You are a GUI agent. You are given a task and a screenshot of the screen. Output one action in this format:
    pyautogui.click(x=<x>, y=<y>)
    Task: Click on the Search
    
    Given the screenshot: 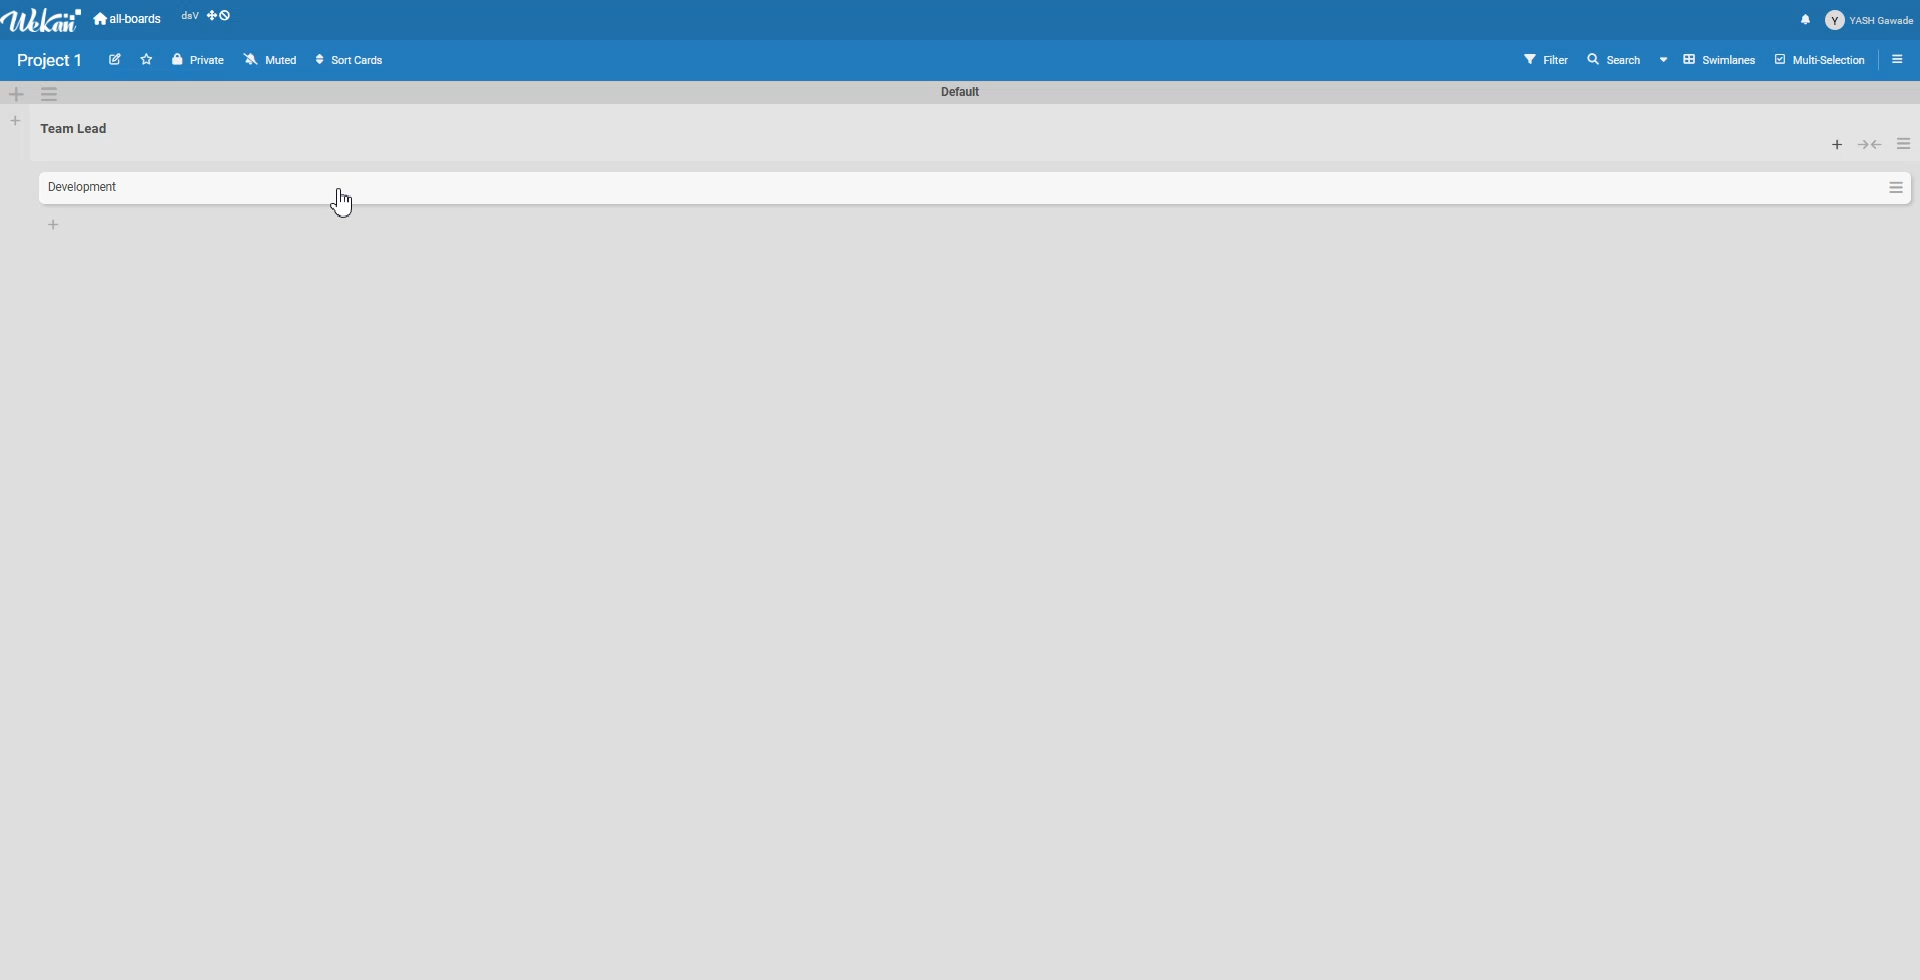 What is the action you would take?
    pyautogui.click(x=1615, y=59)
    